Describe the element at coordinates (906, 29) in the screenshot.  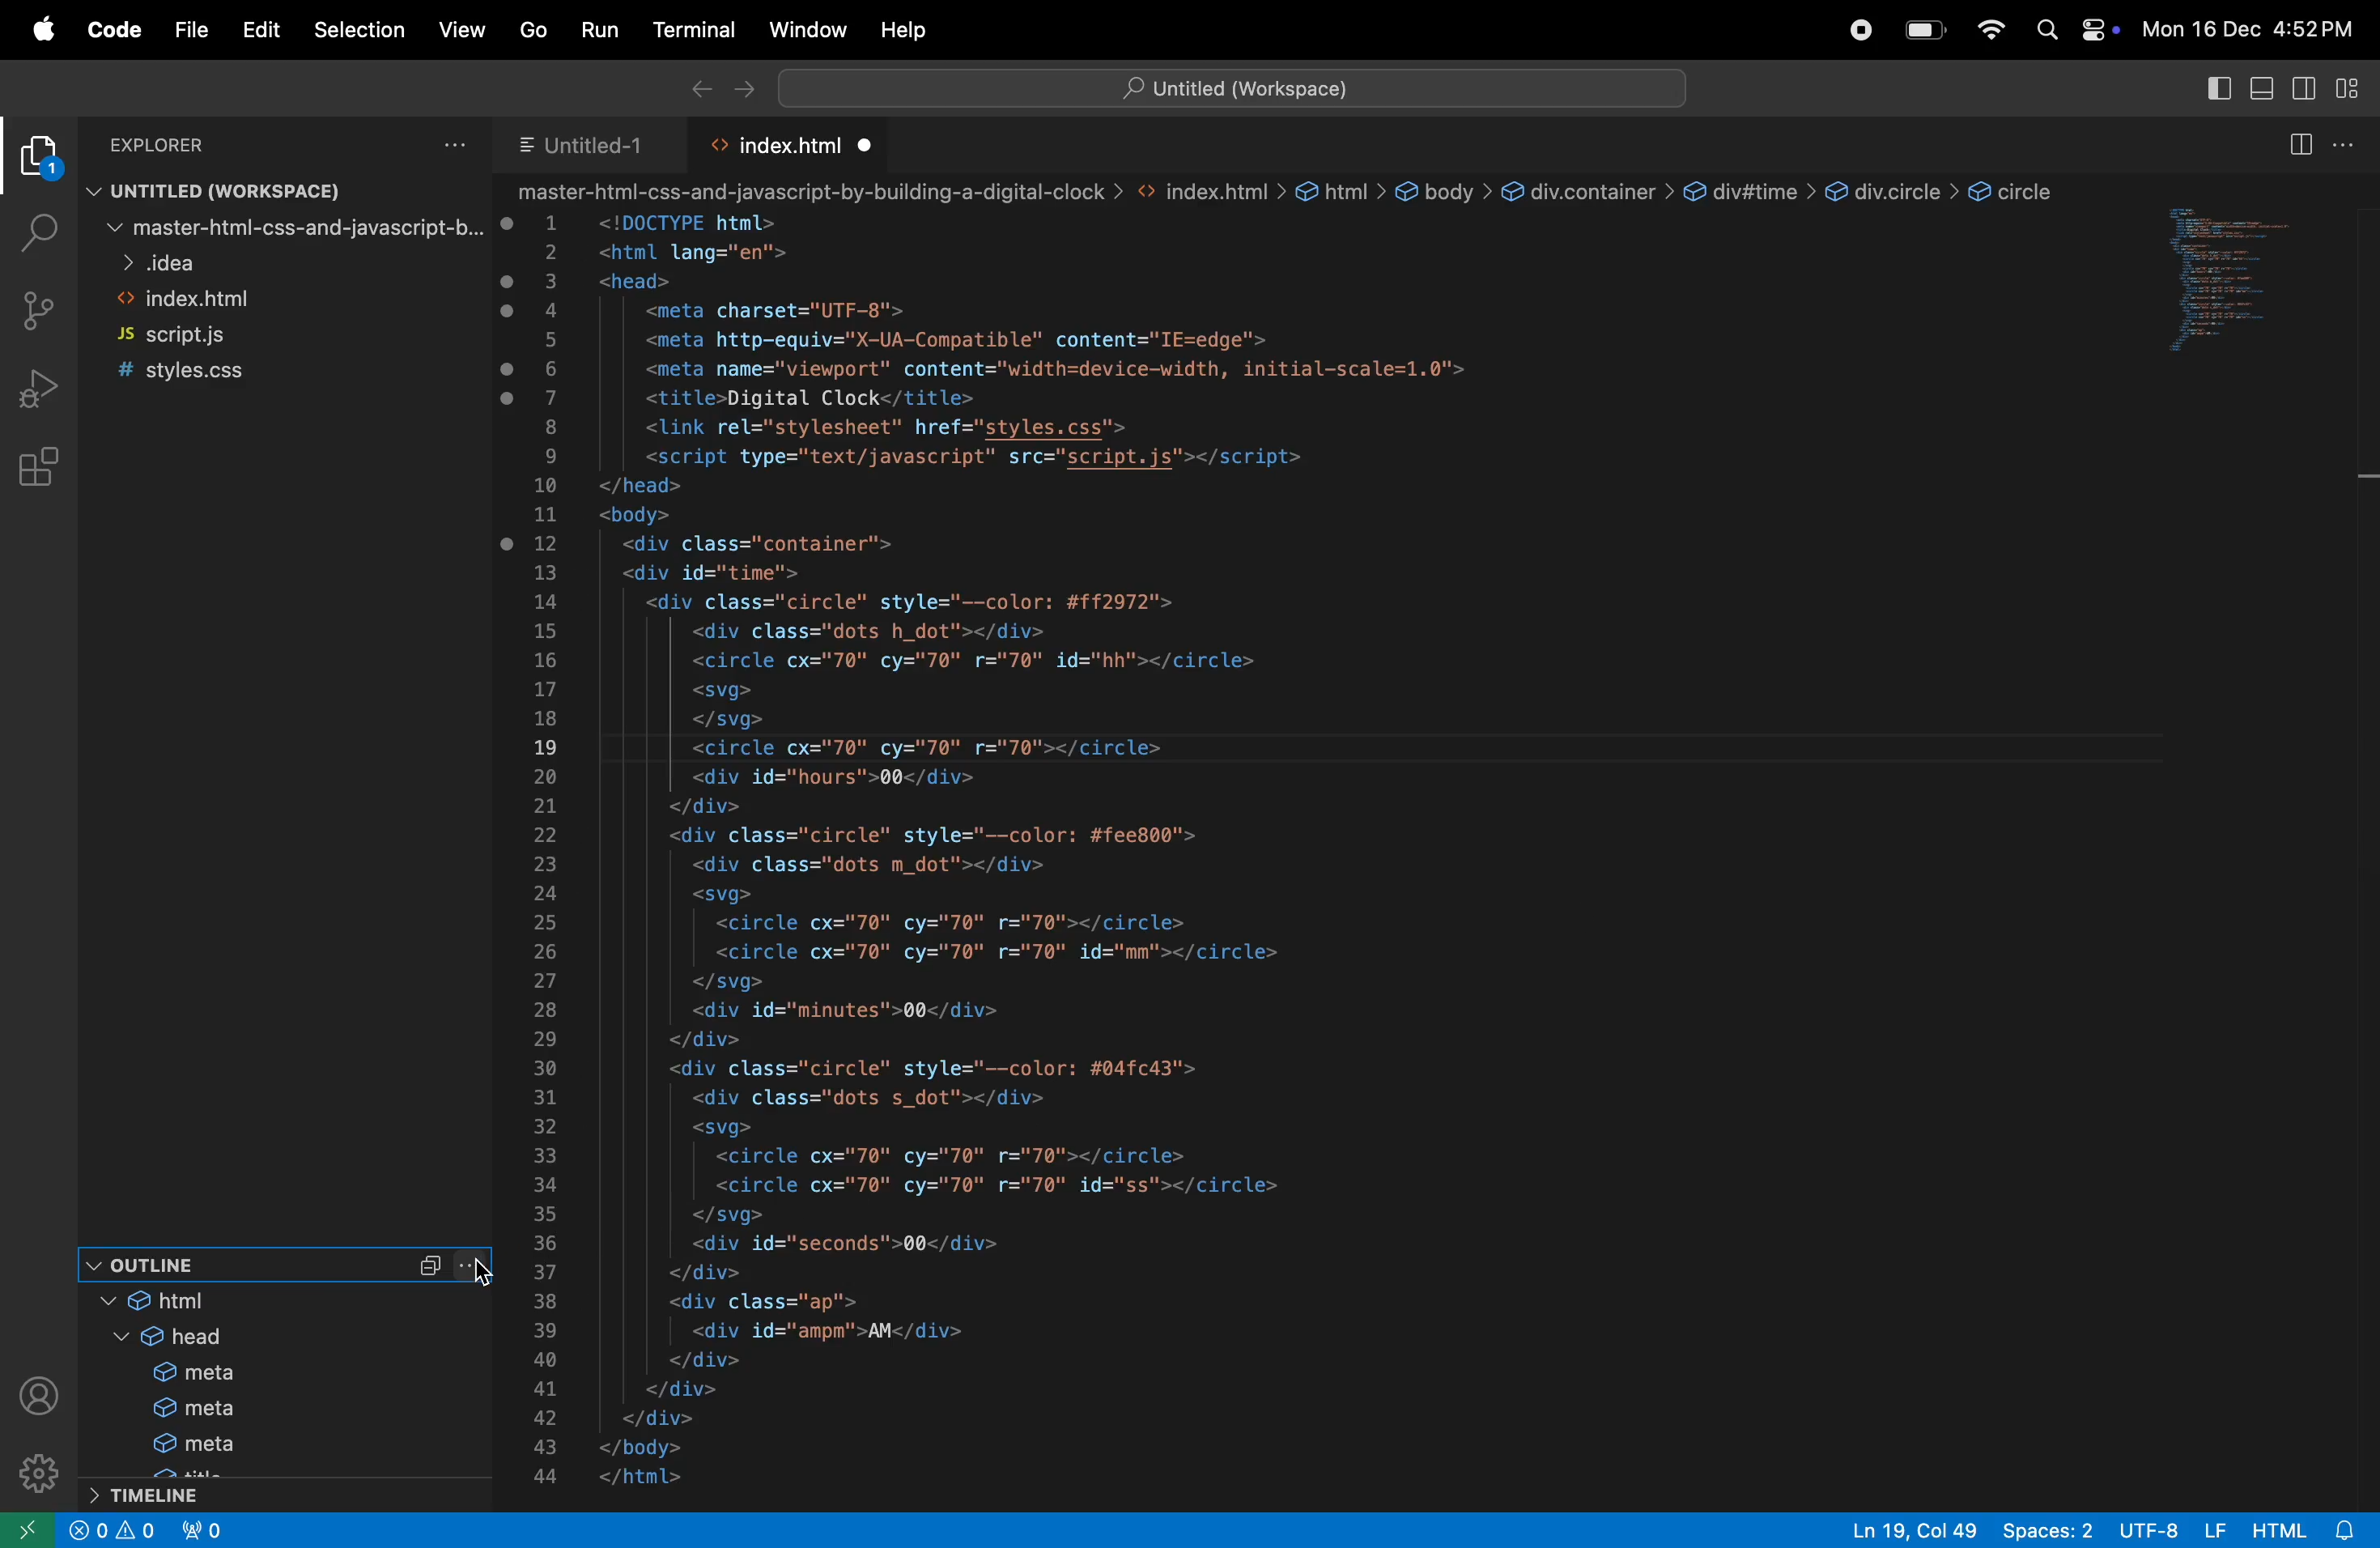
I see `help` at that location.